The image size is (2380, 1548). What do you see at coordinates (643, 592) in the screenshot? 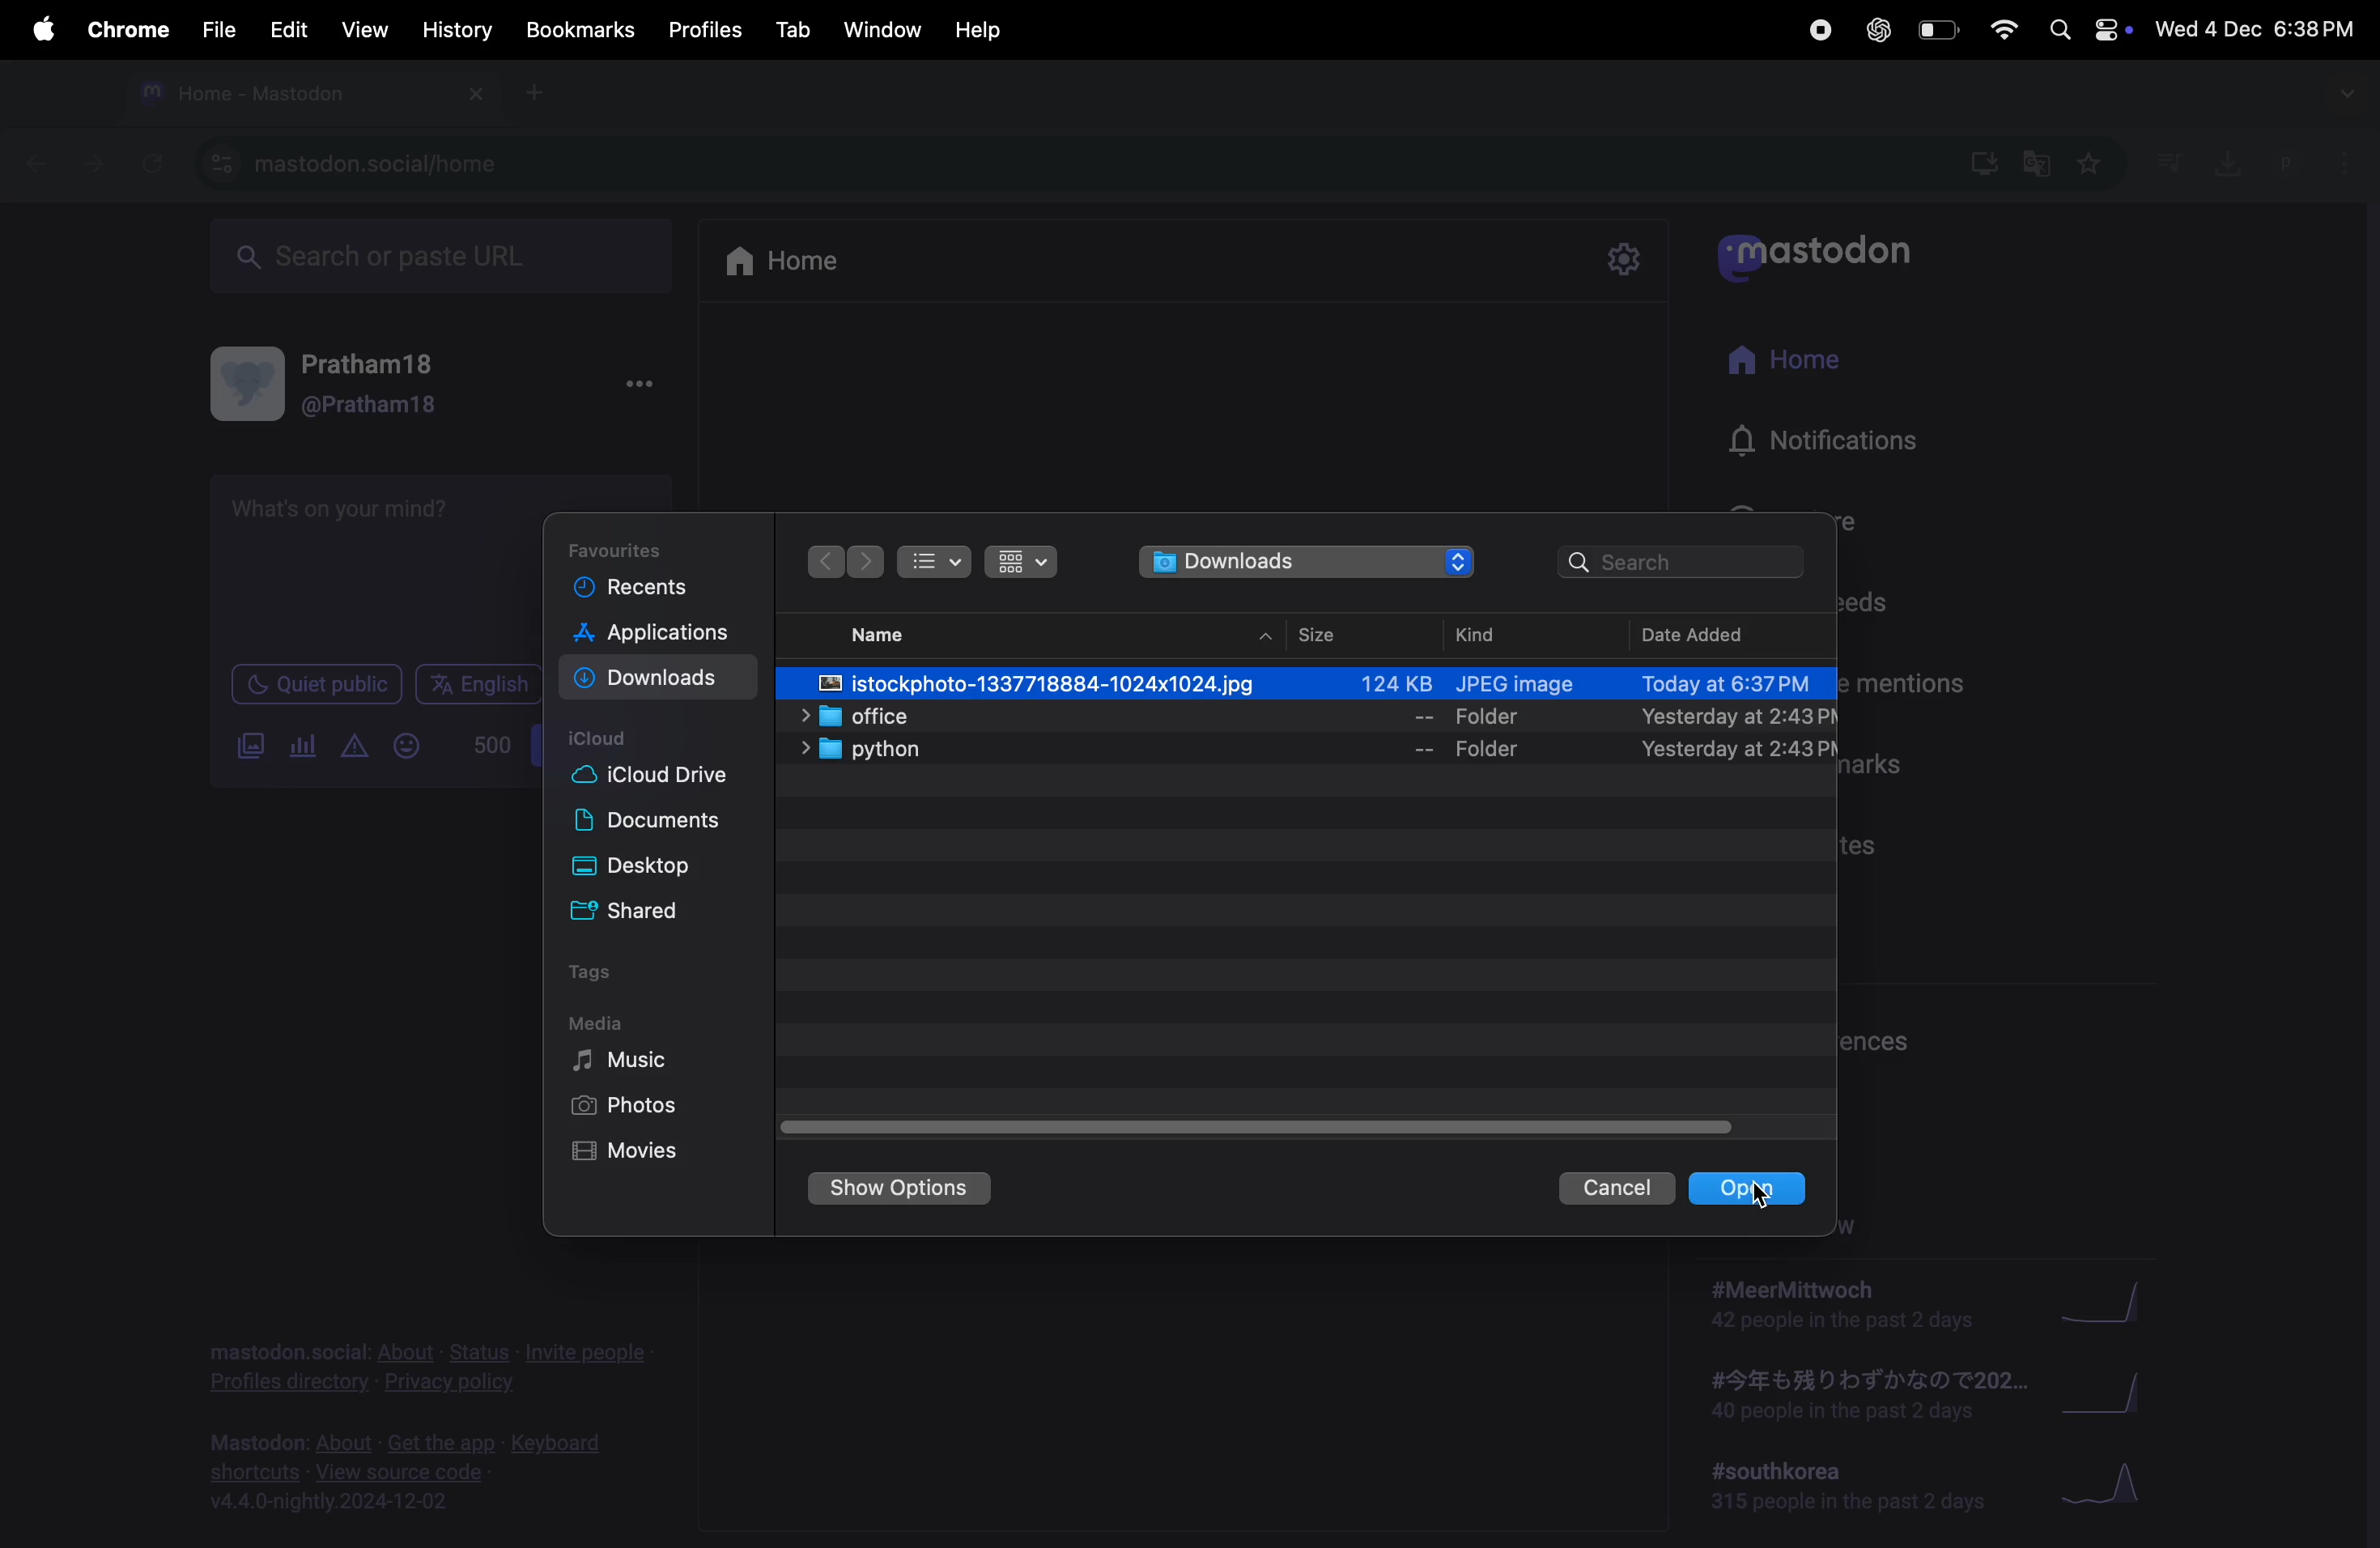
I see `recents` at bounding box center [643, 592].